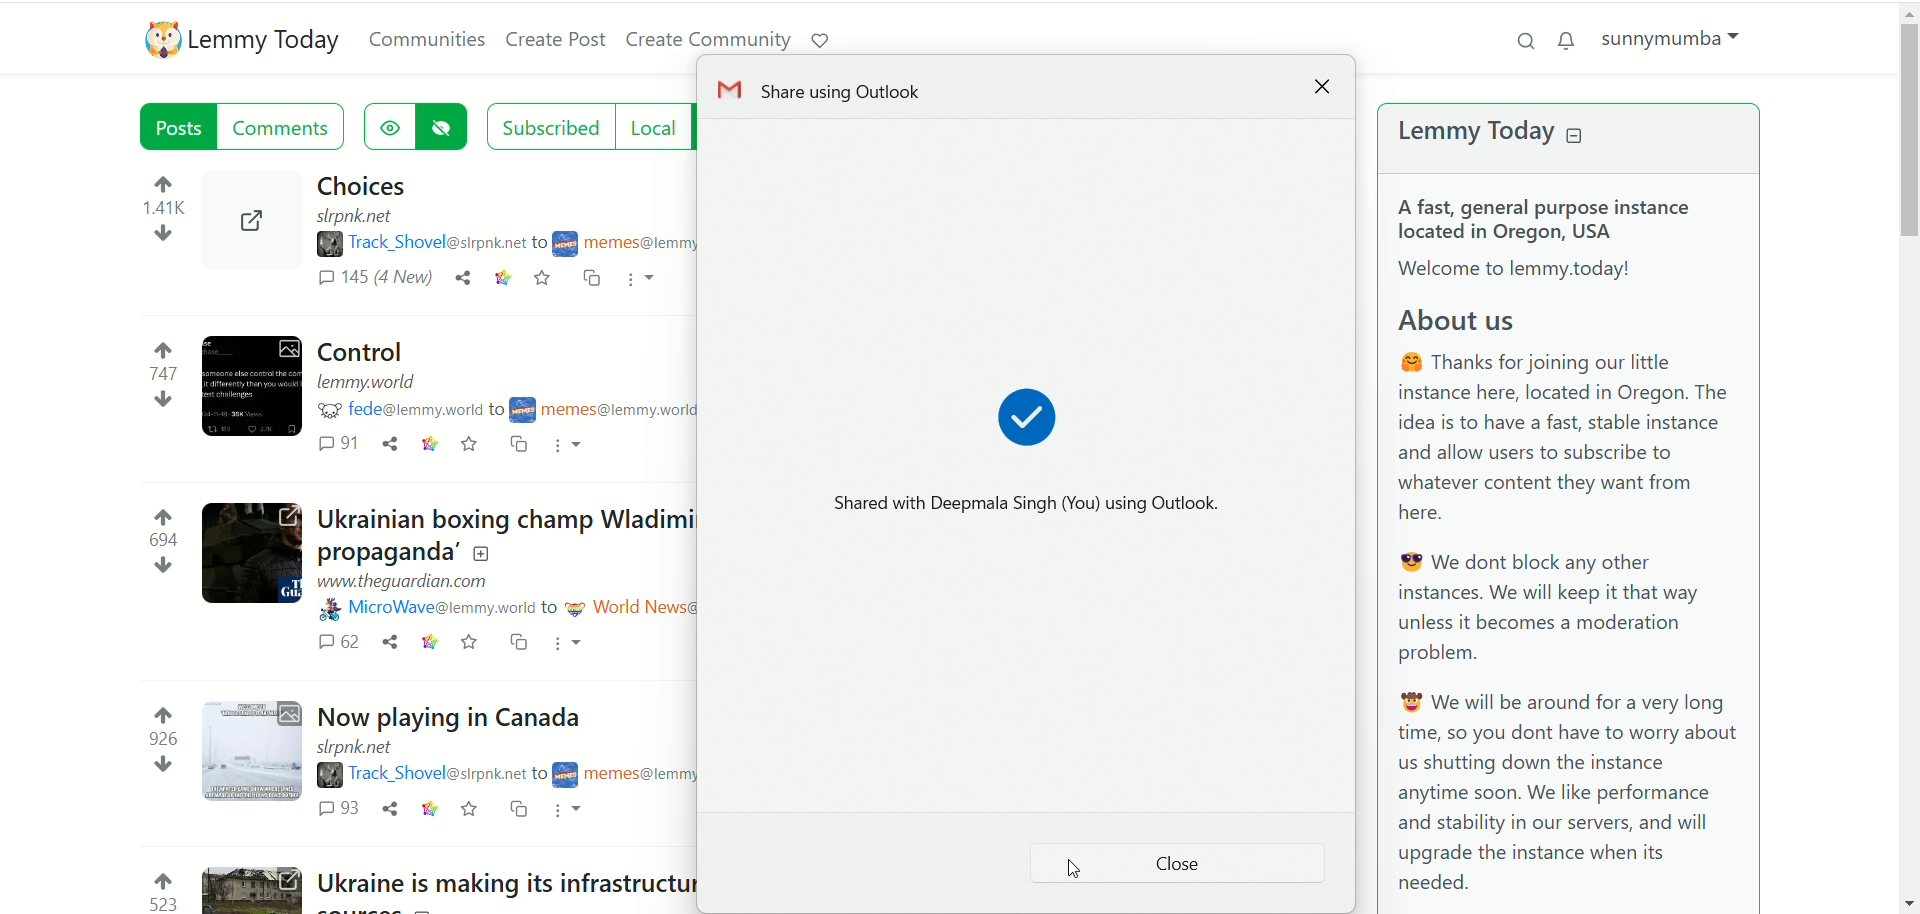 The image size is (1920, 914). I want to click on comments, so click(344, 445).